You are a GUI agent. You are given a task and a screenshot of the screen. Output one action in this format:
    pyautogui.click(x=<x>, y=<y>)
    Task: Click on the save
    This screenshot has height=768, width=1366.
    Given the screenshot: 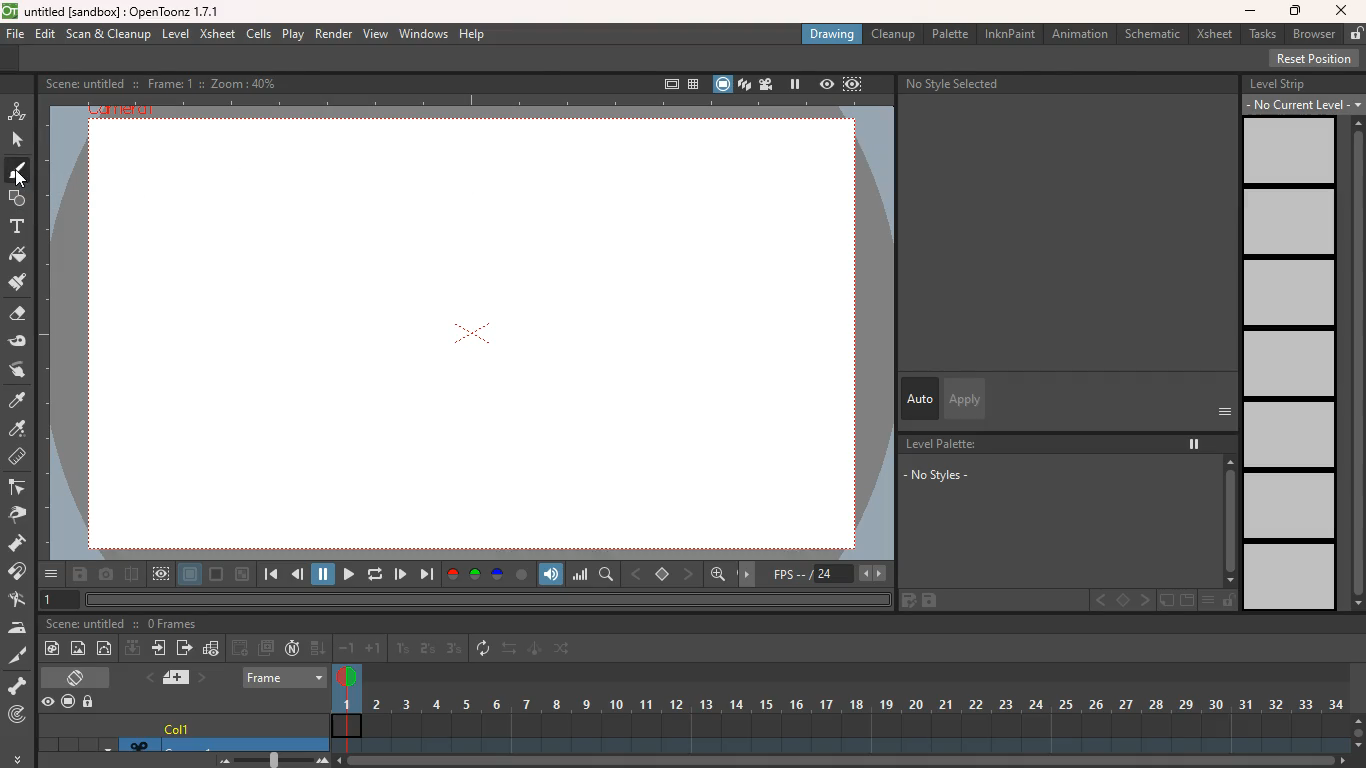 What is the action you would take?
    pyautogui.click(x=79, y=576)
    